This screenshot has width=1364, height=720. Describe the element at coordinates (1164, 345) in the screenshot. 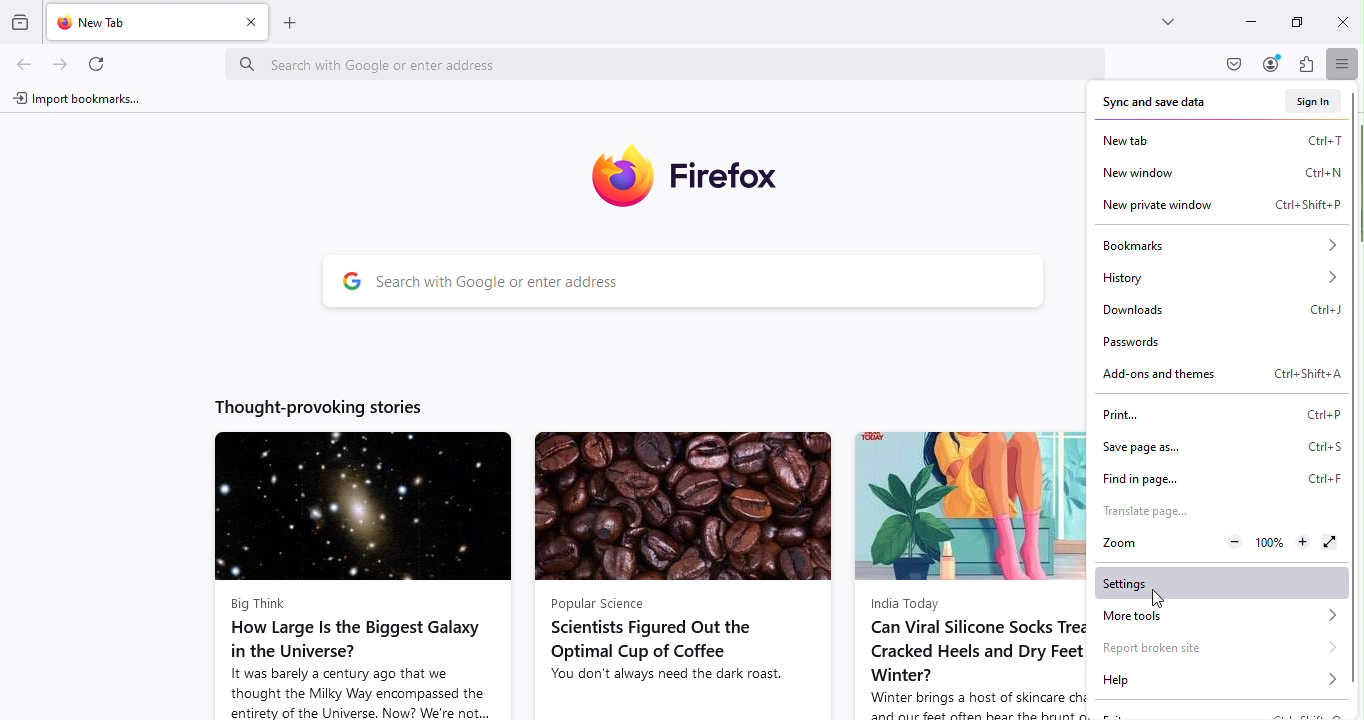

I see `Passwords` at that location.